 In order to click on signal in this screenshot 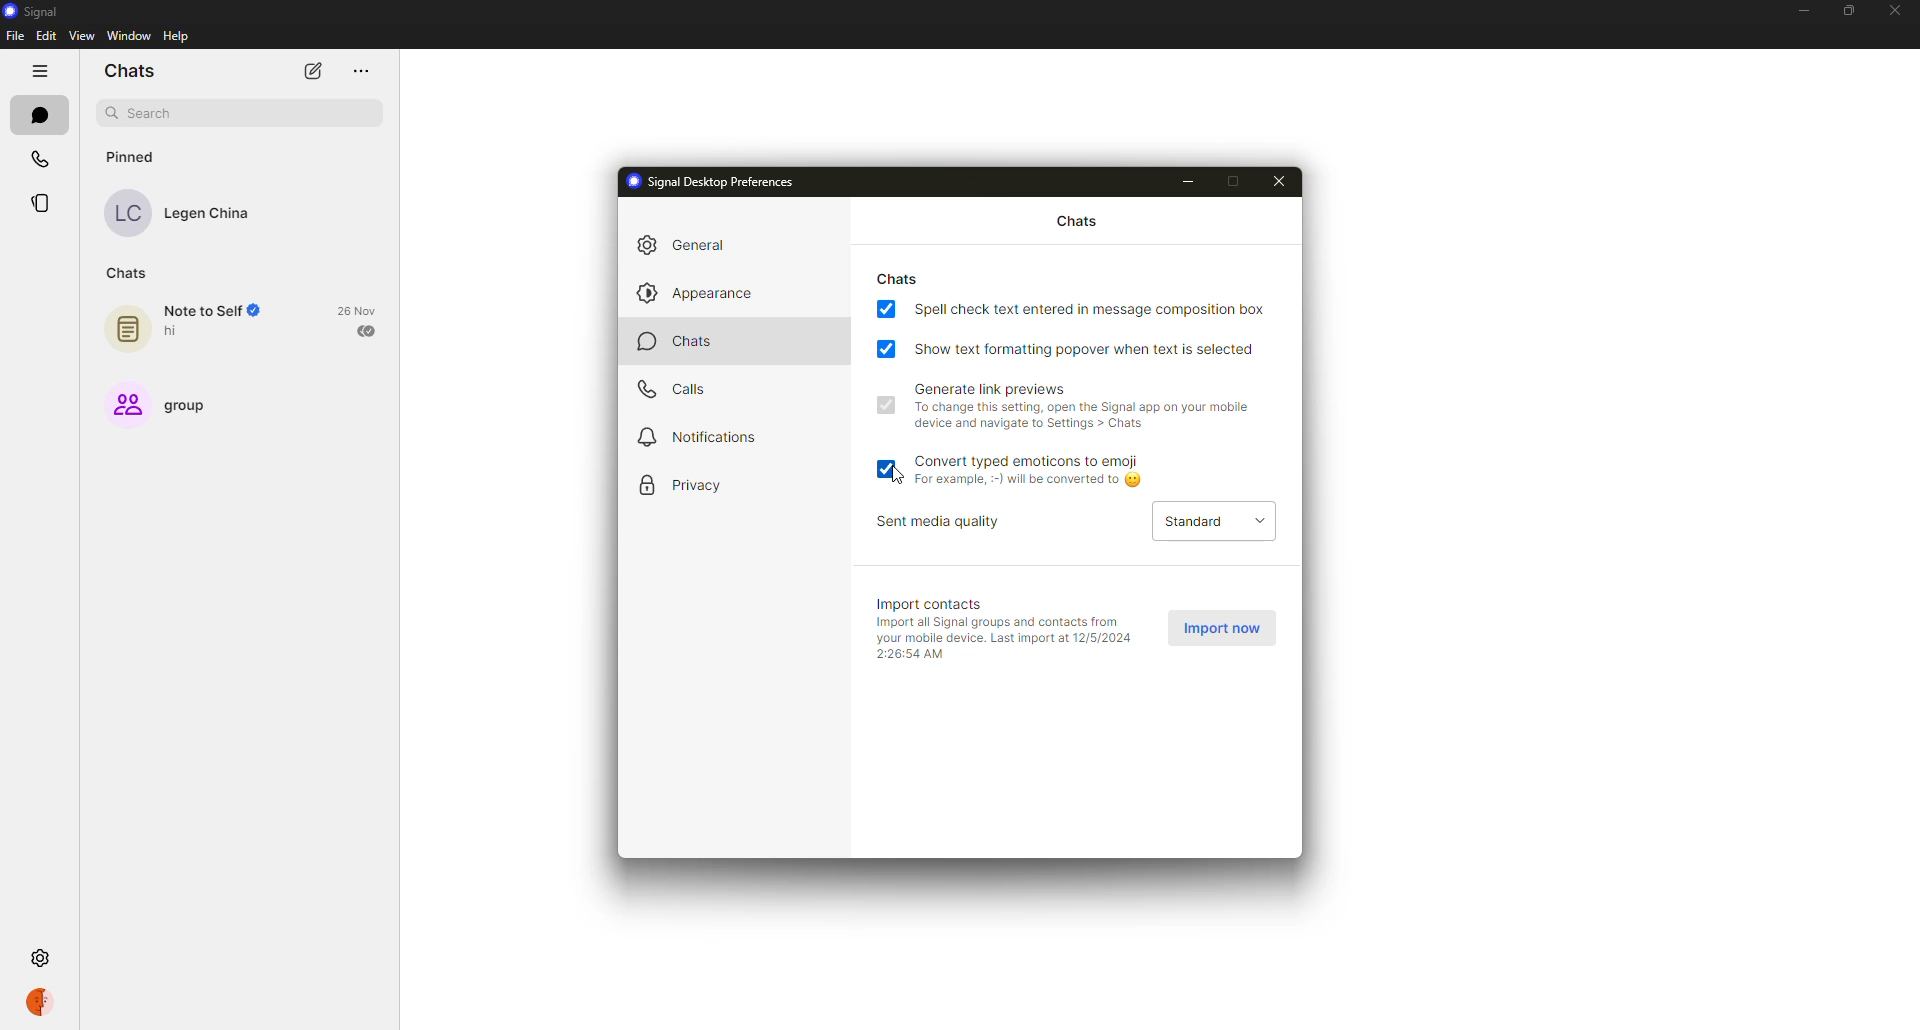, I will do `click(36, 11)`.